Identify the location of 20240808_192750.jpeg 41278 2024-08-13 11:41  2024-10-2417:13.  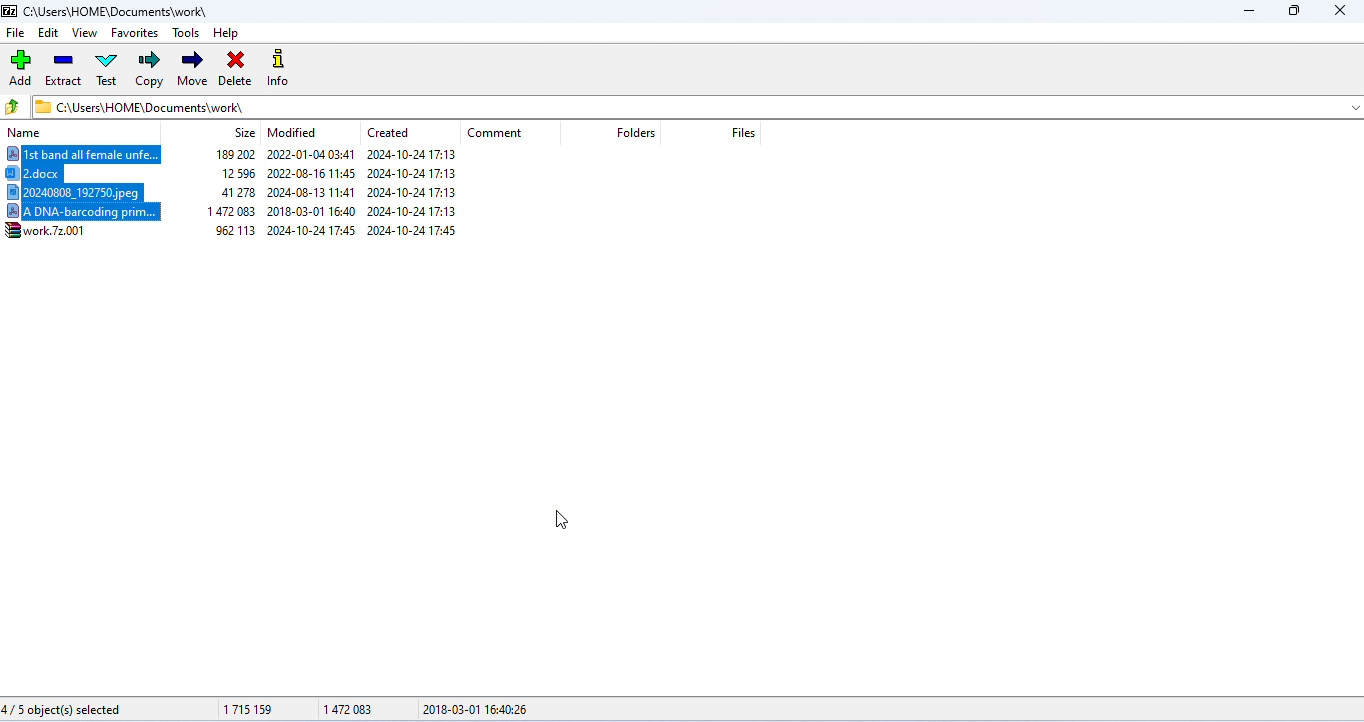
(244, 193).